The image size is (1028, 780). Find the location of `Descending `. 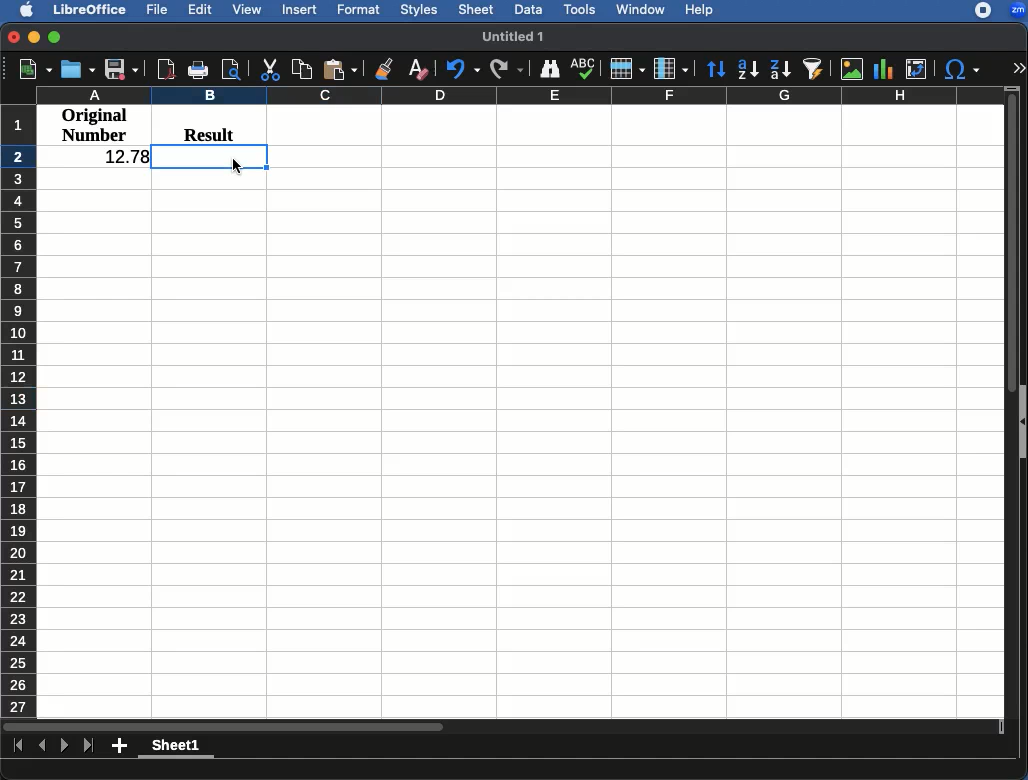

Descending  is located at coordinates (779, 69).